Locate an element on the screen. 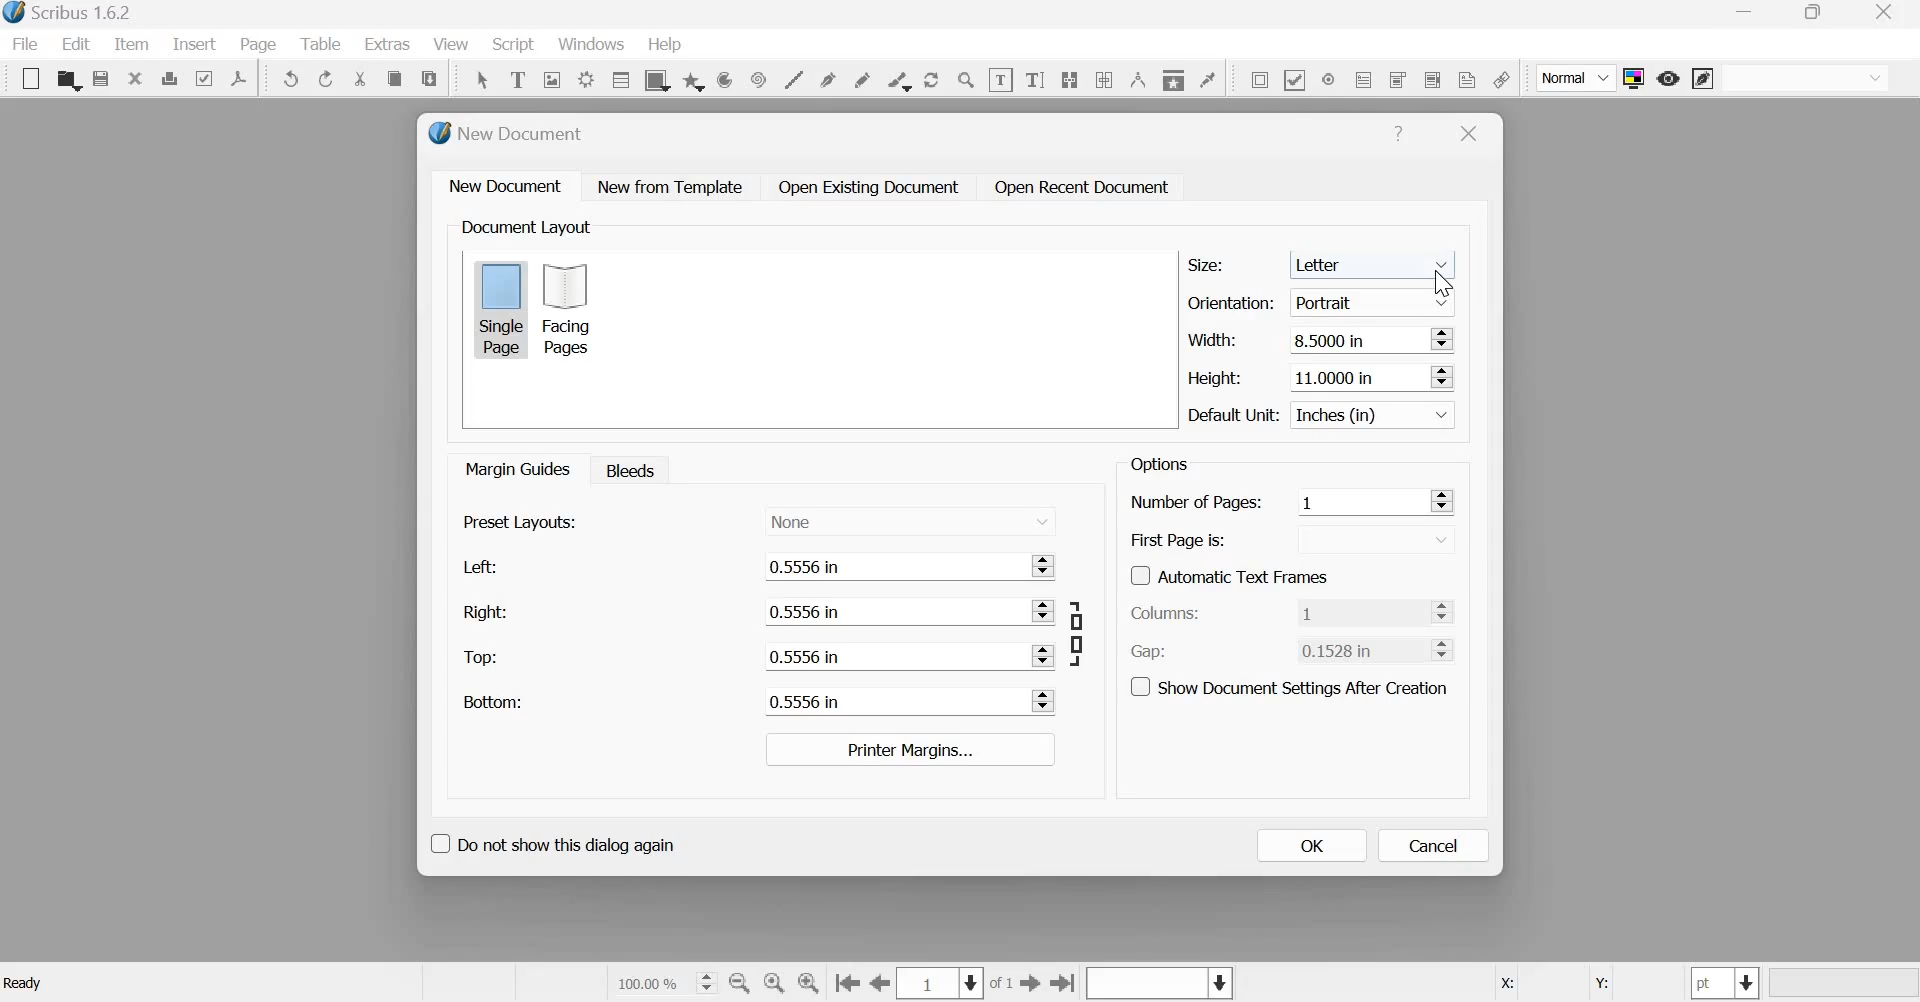 This screenshot has height=1002, width=1920. Copy item properties is located at coordinates (1172, 77).